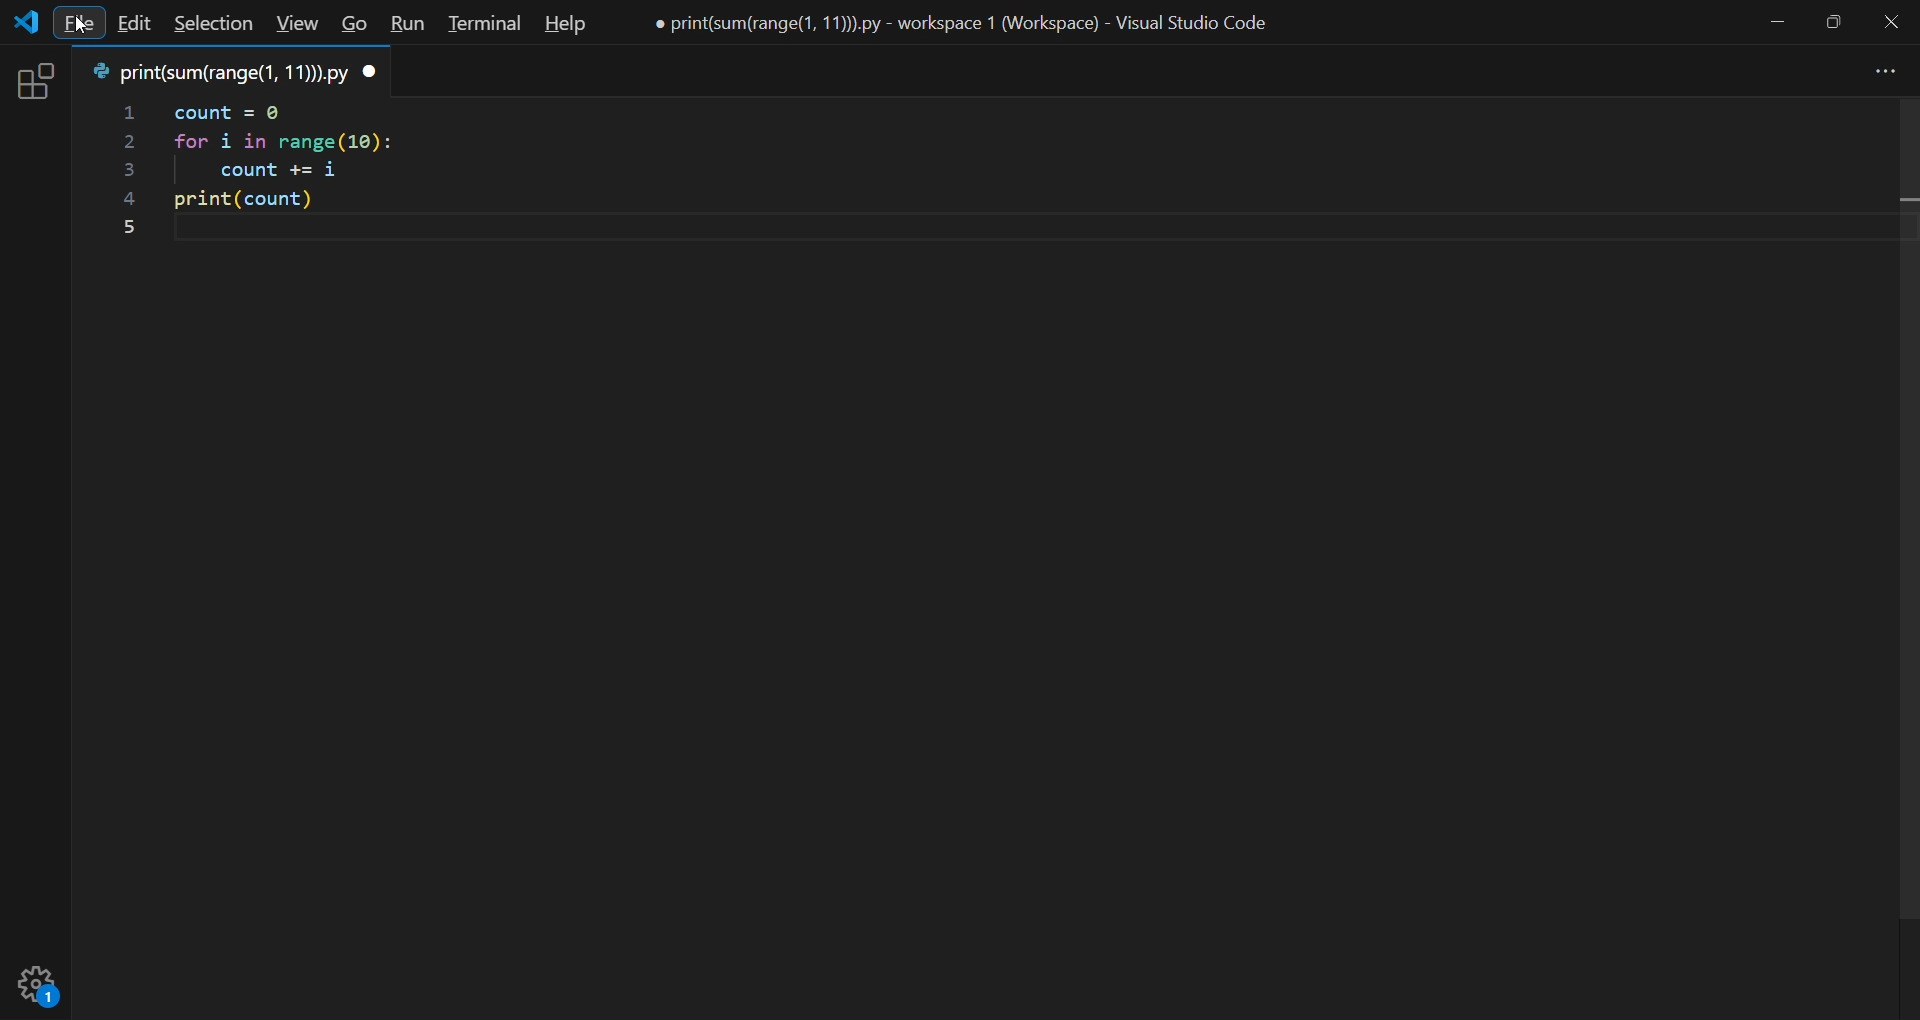  What do you see at coordinates (81, 21) in the screenshot?
I see `file` at bounding box center [81, 21].